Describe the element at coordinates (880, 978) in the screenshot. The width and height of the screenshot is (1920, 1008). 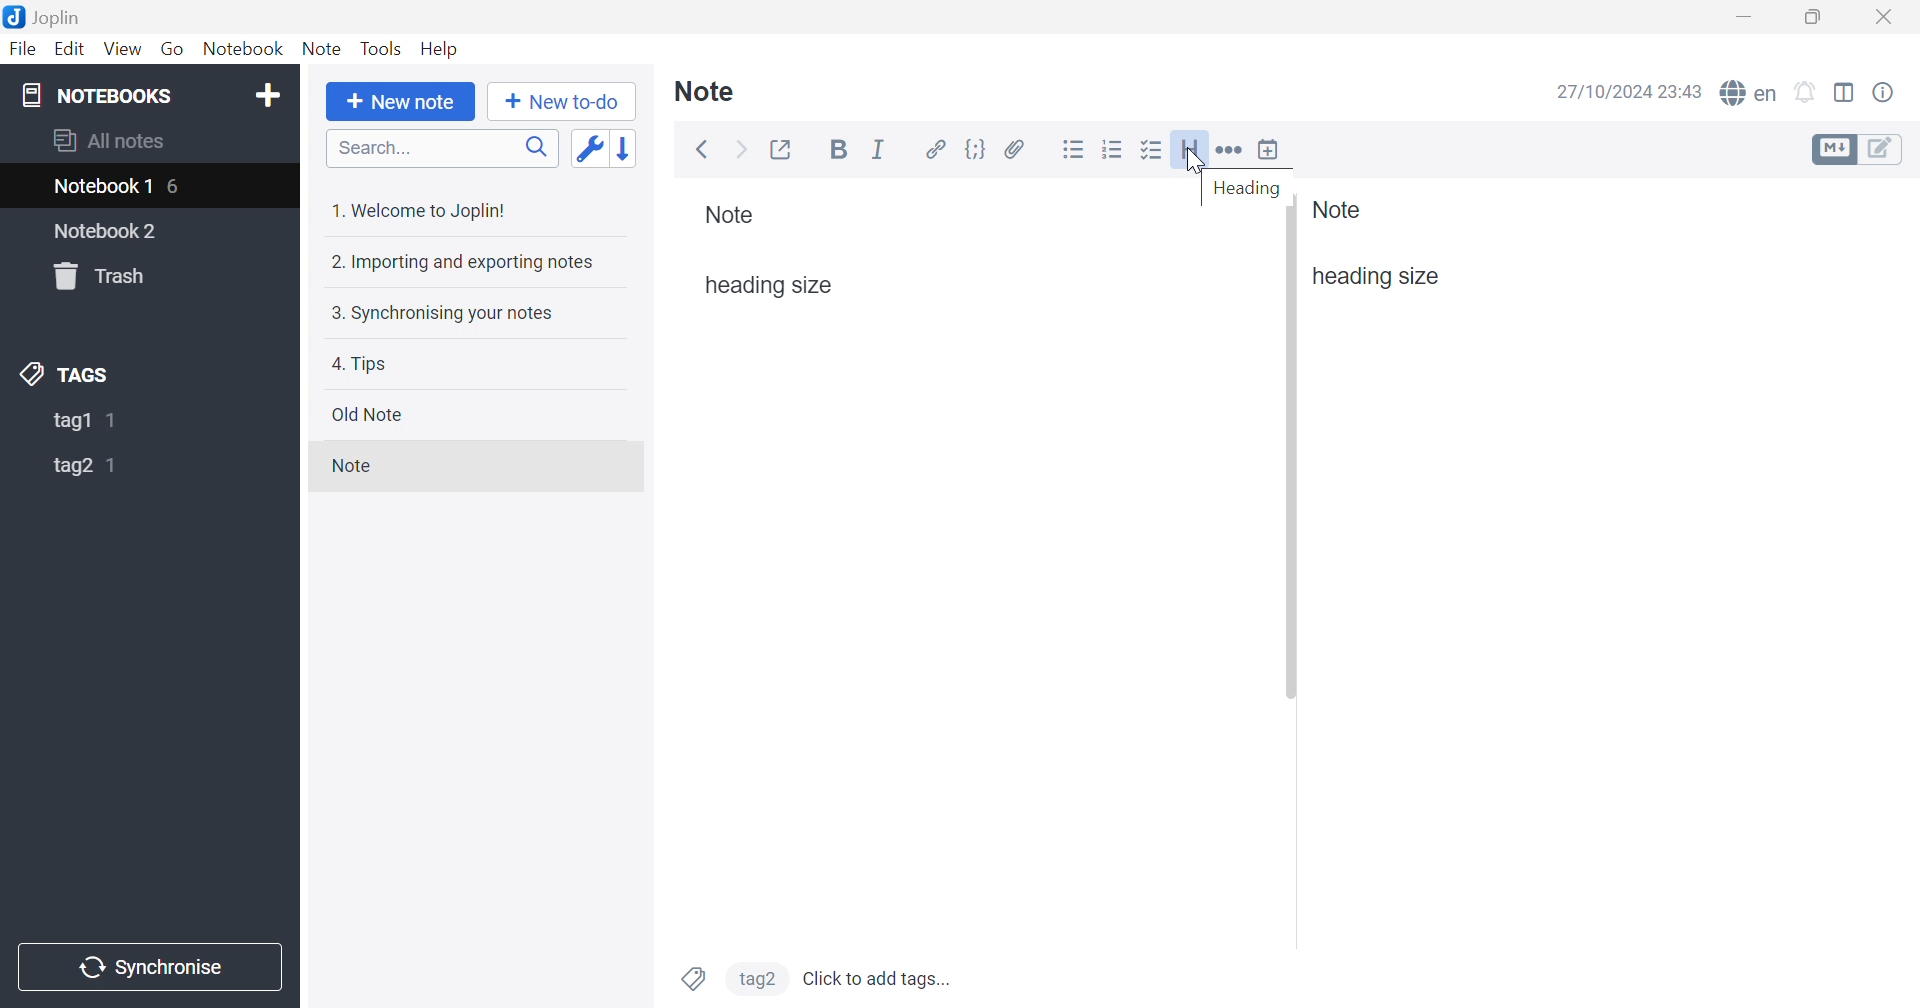
I see `Click to add tags` at that location.